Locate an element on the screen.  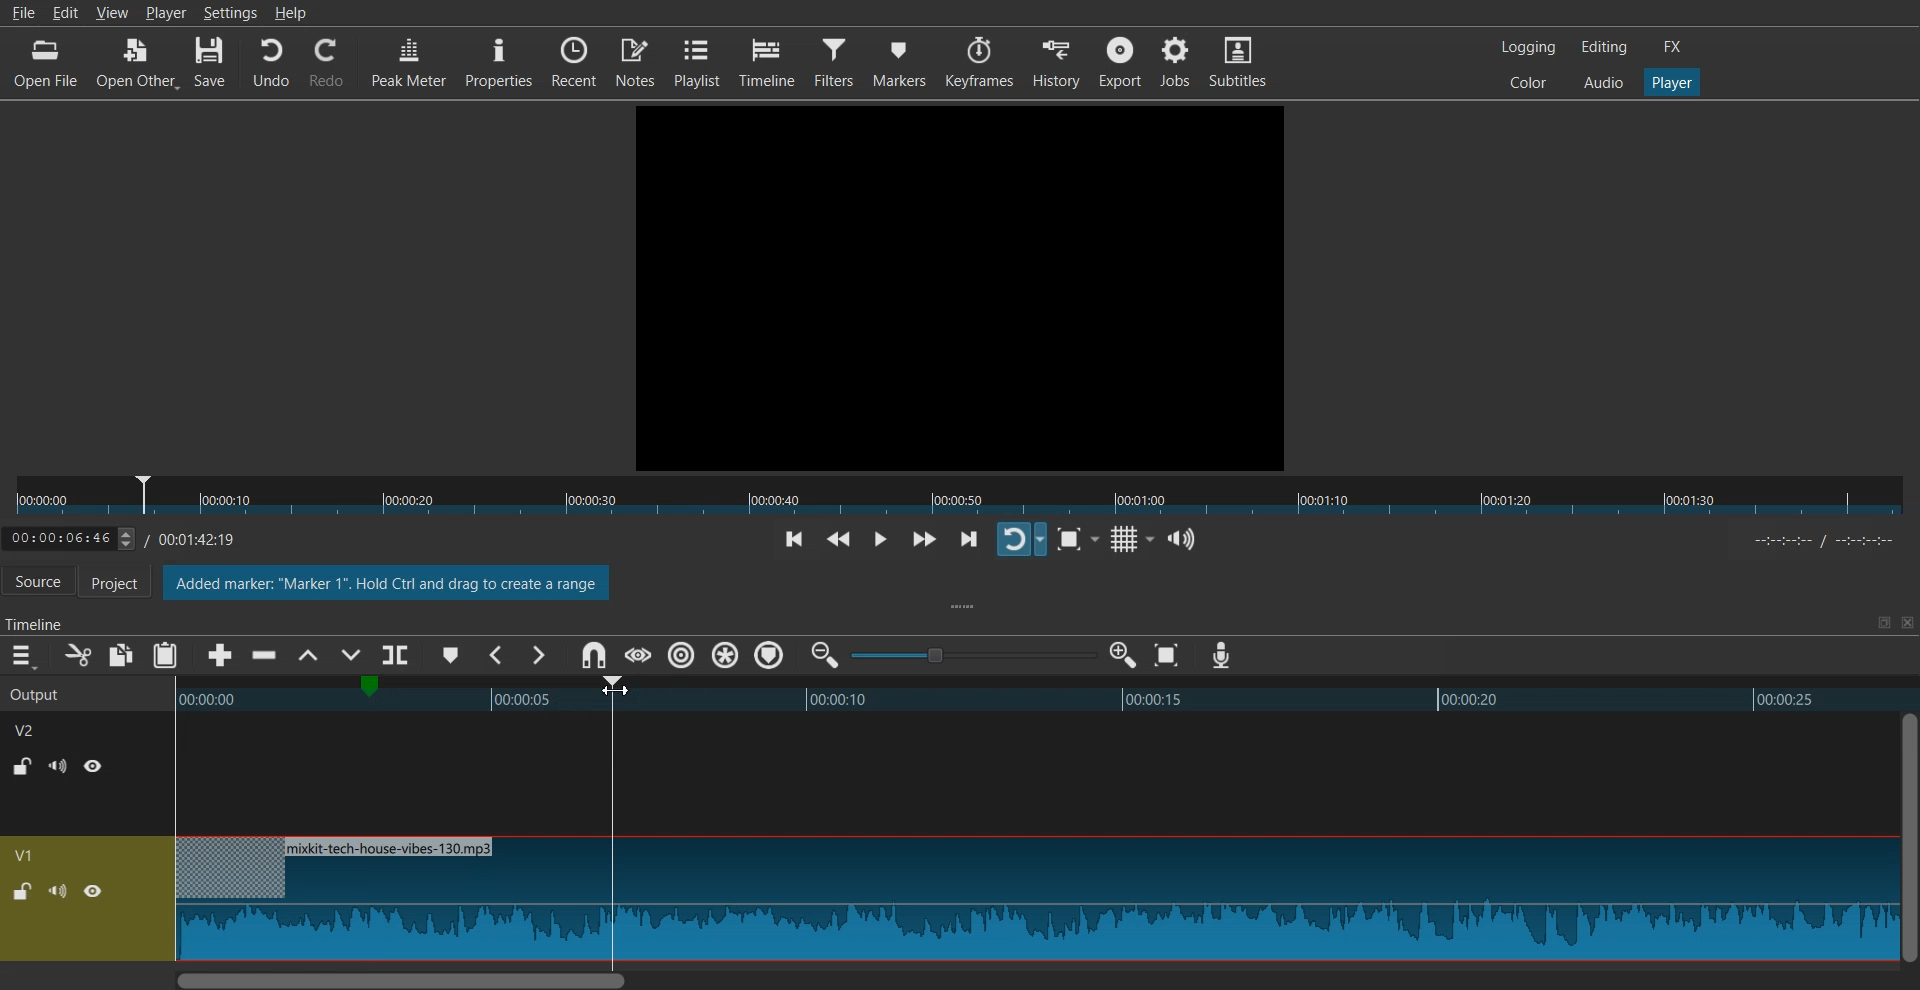
Lock / UnLock is located at coordinates (24, 766).